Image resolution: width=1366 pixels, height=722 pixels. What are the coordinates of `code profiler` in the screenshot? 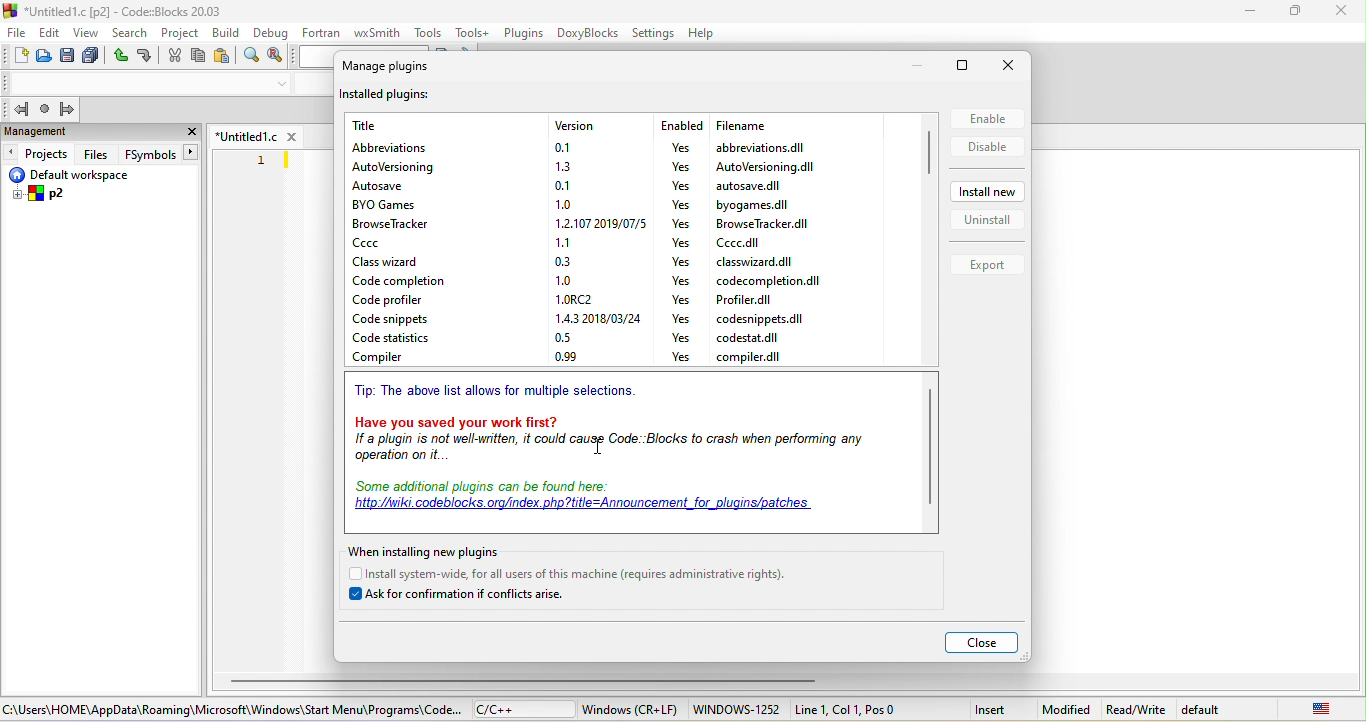 It's located at (411, 299).